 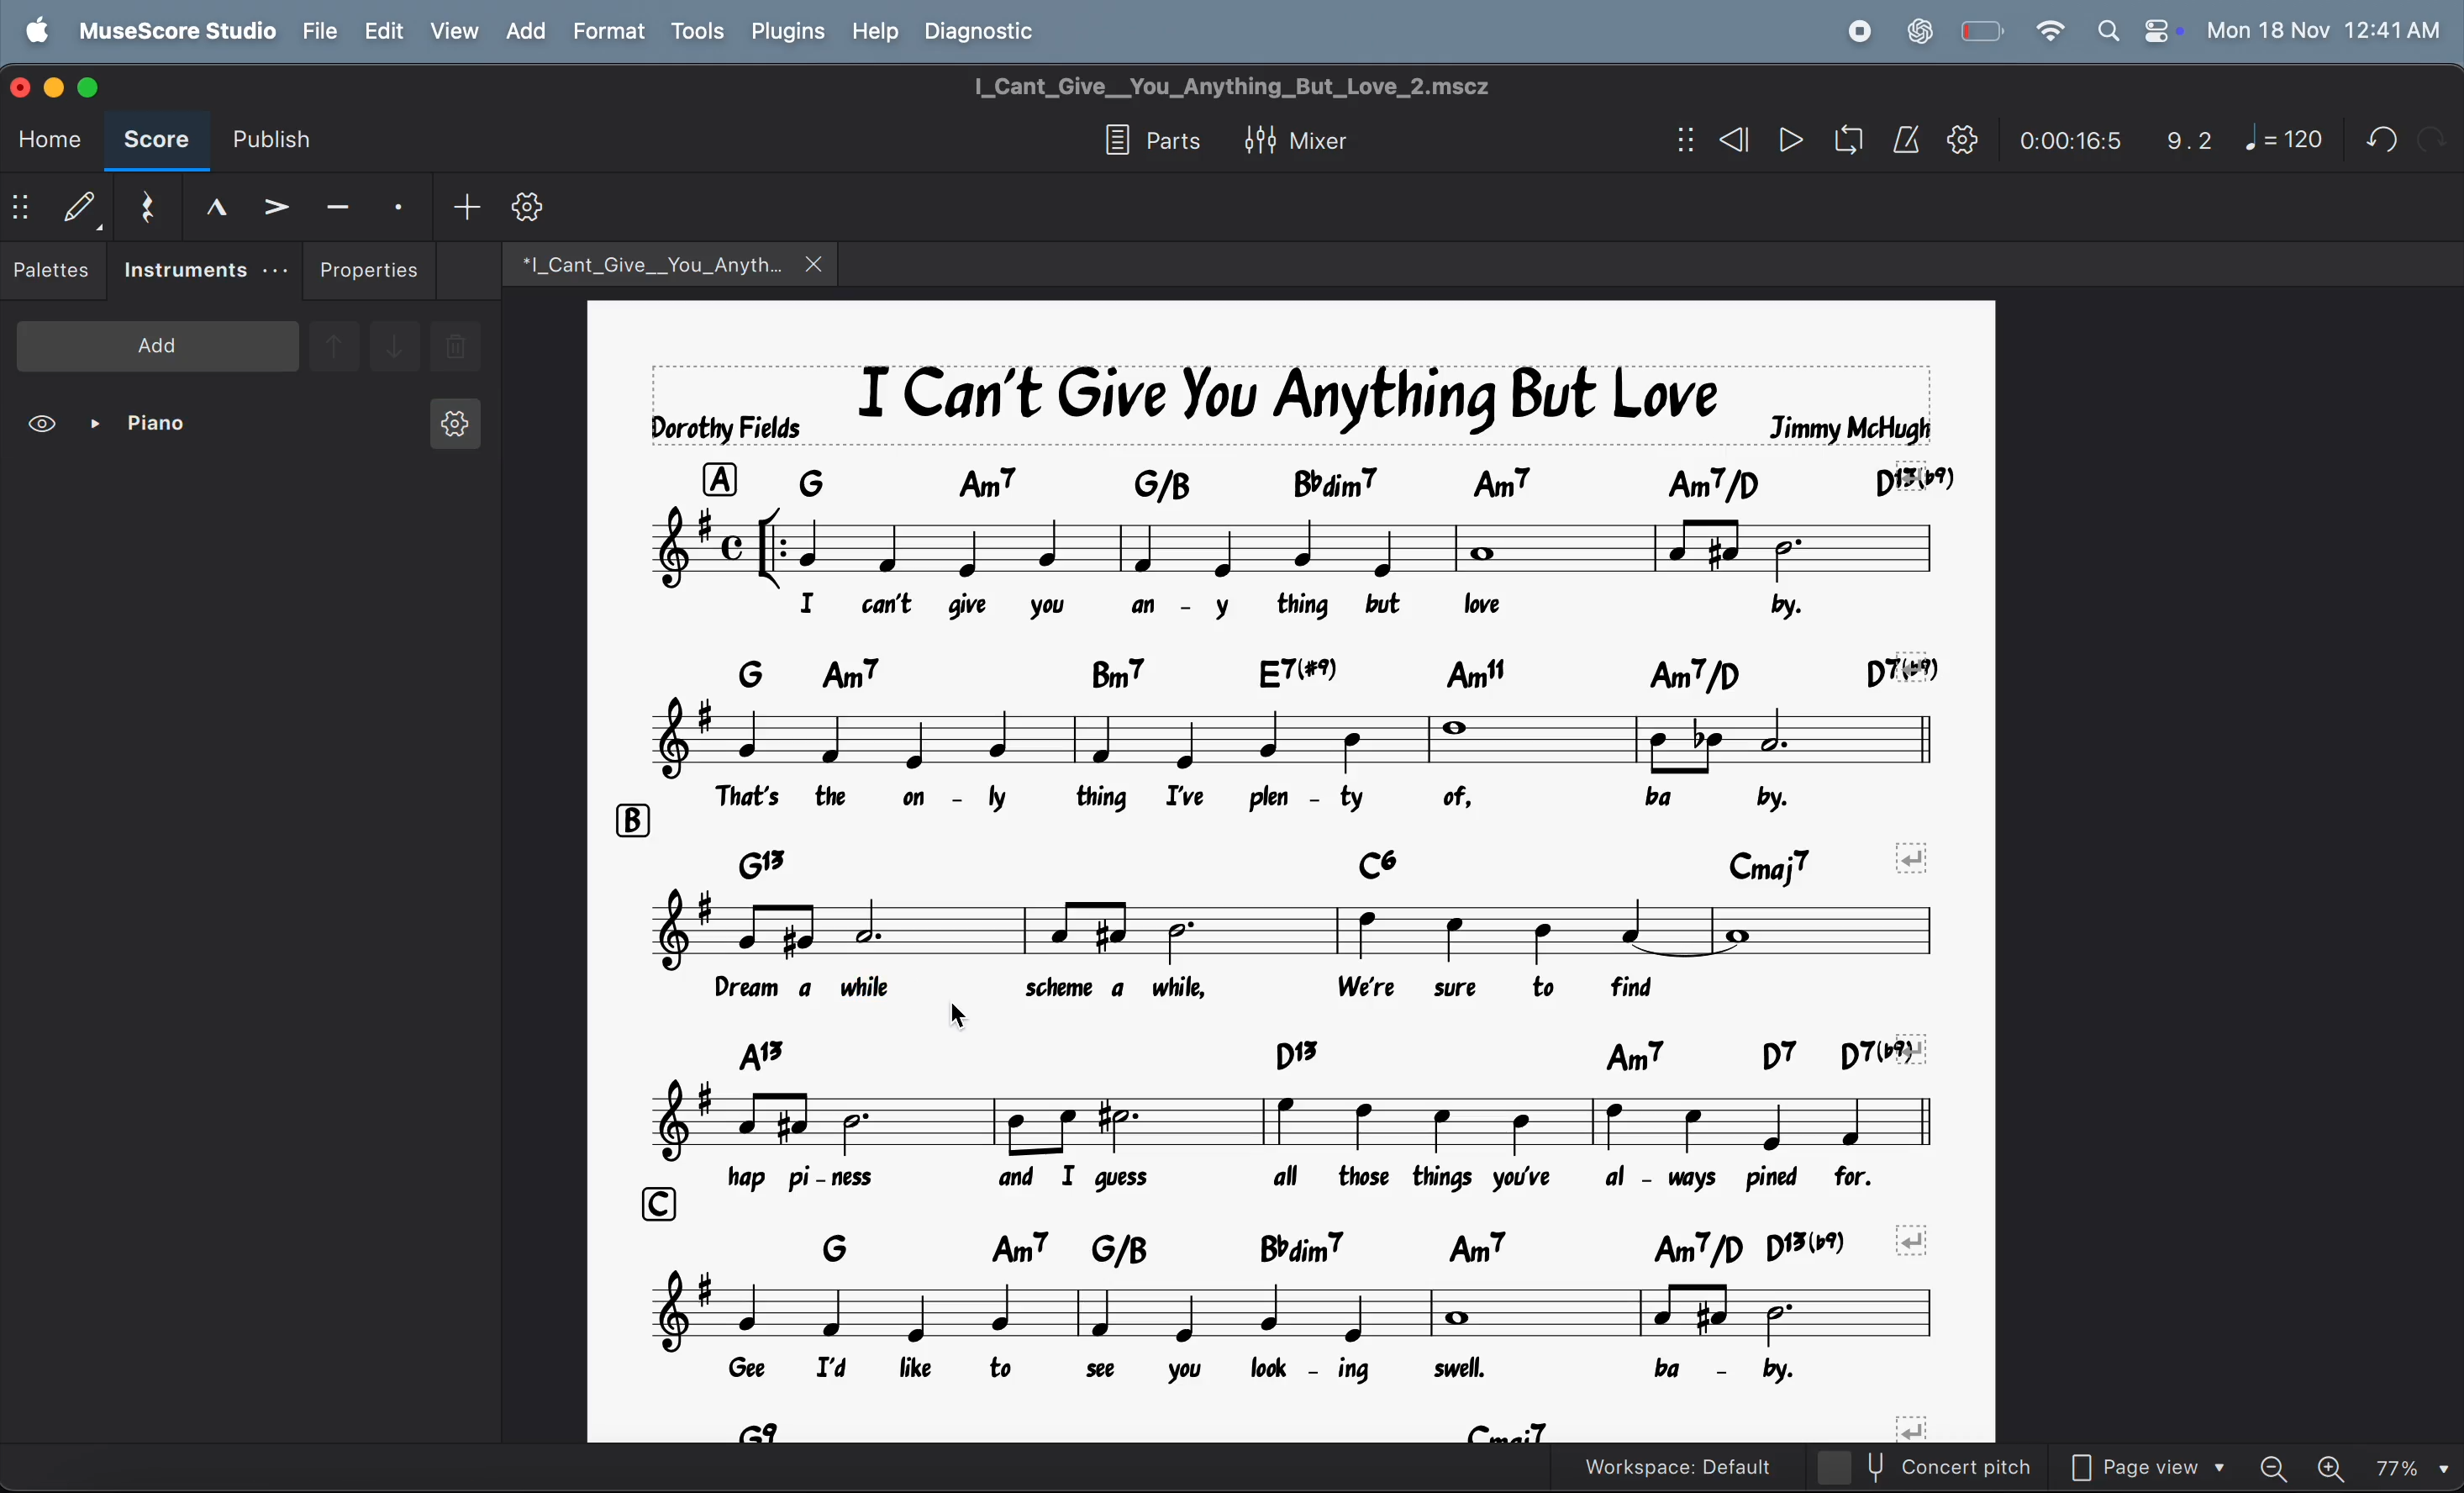 What do you see at coordinates (2162, 32) in the screenshot?
I see `control center` at bounding box center [2162, 32].